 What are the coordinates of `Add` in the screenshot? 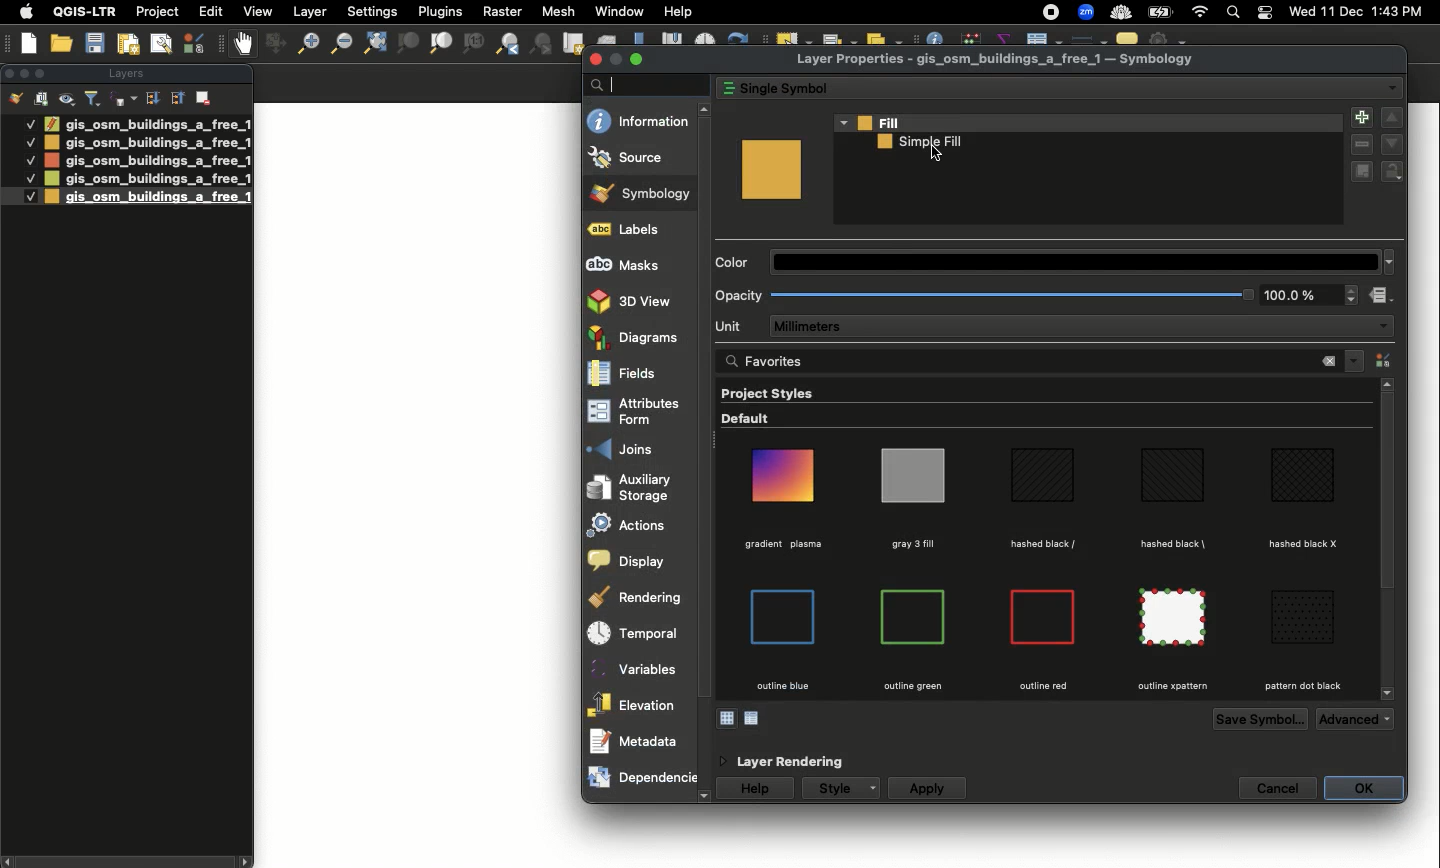 It's located at (1360, 119).